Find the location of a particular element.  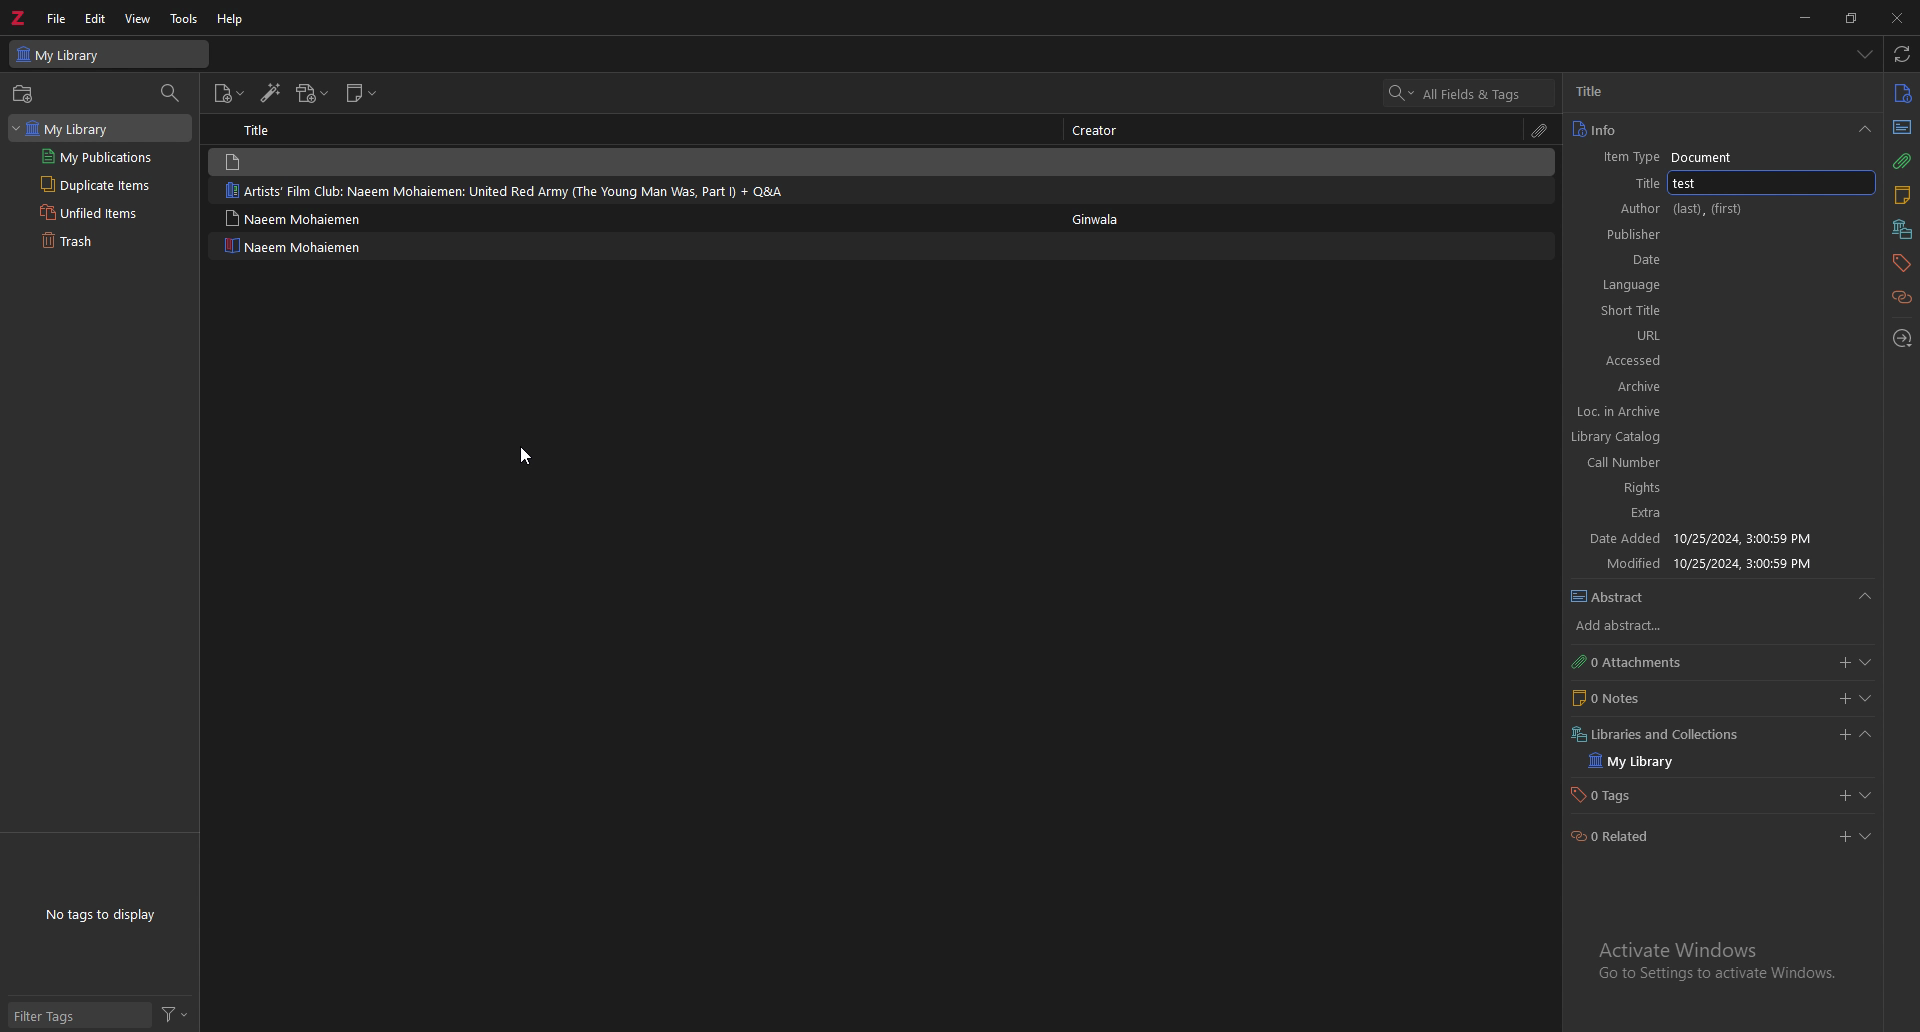

title is located at coordinates (263, 129).